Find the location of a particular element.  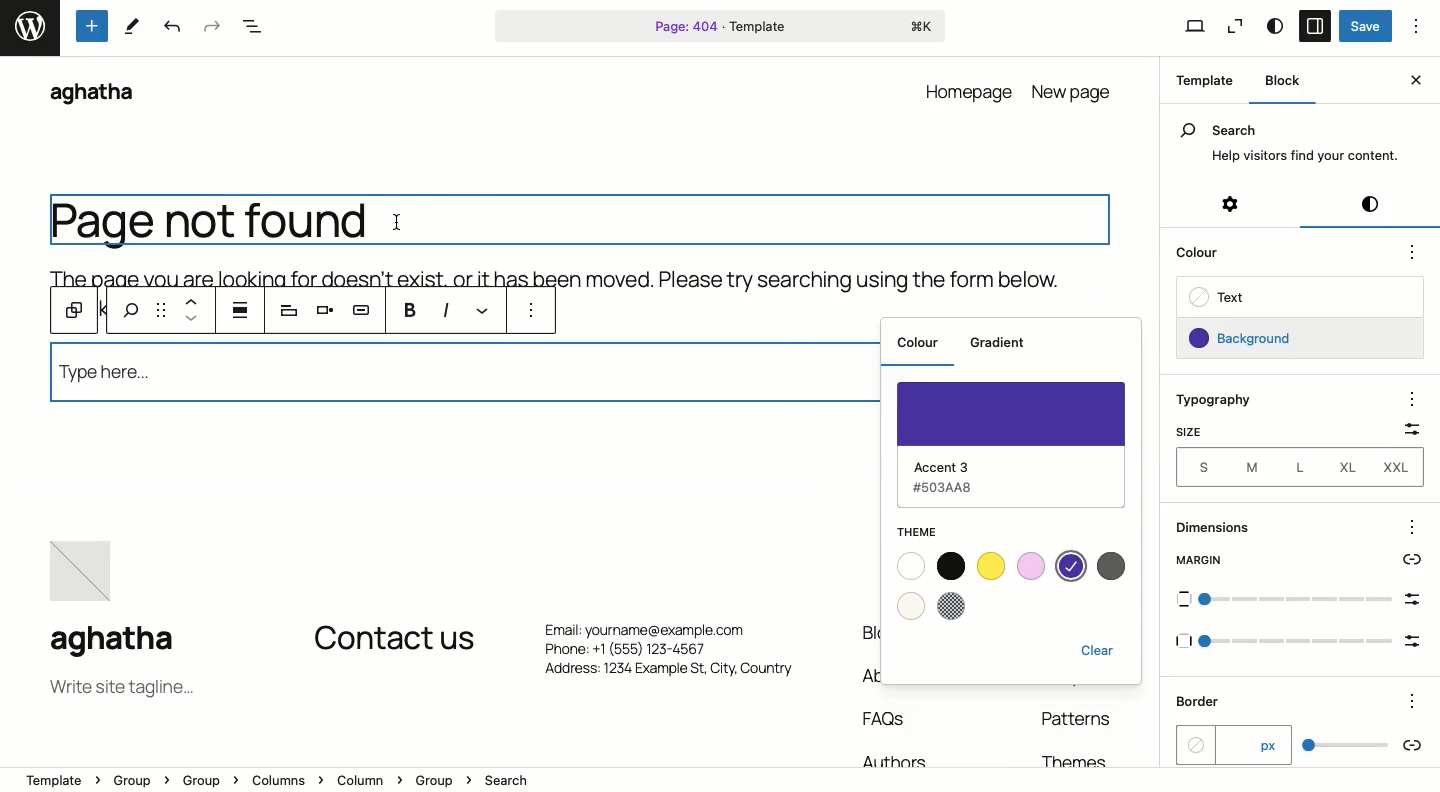

Email: yourname@example.com is located at coordinates (658, 626).